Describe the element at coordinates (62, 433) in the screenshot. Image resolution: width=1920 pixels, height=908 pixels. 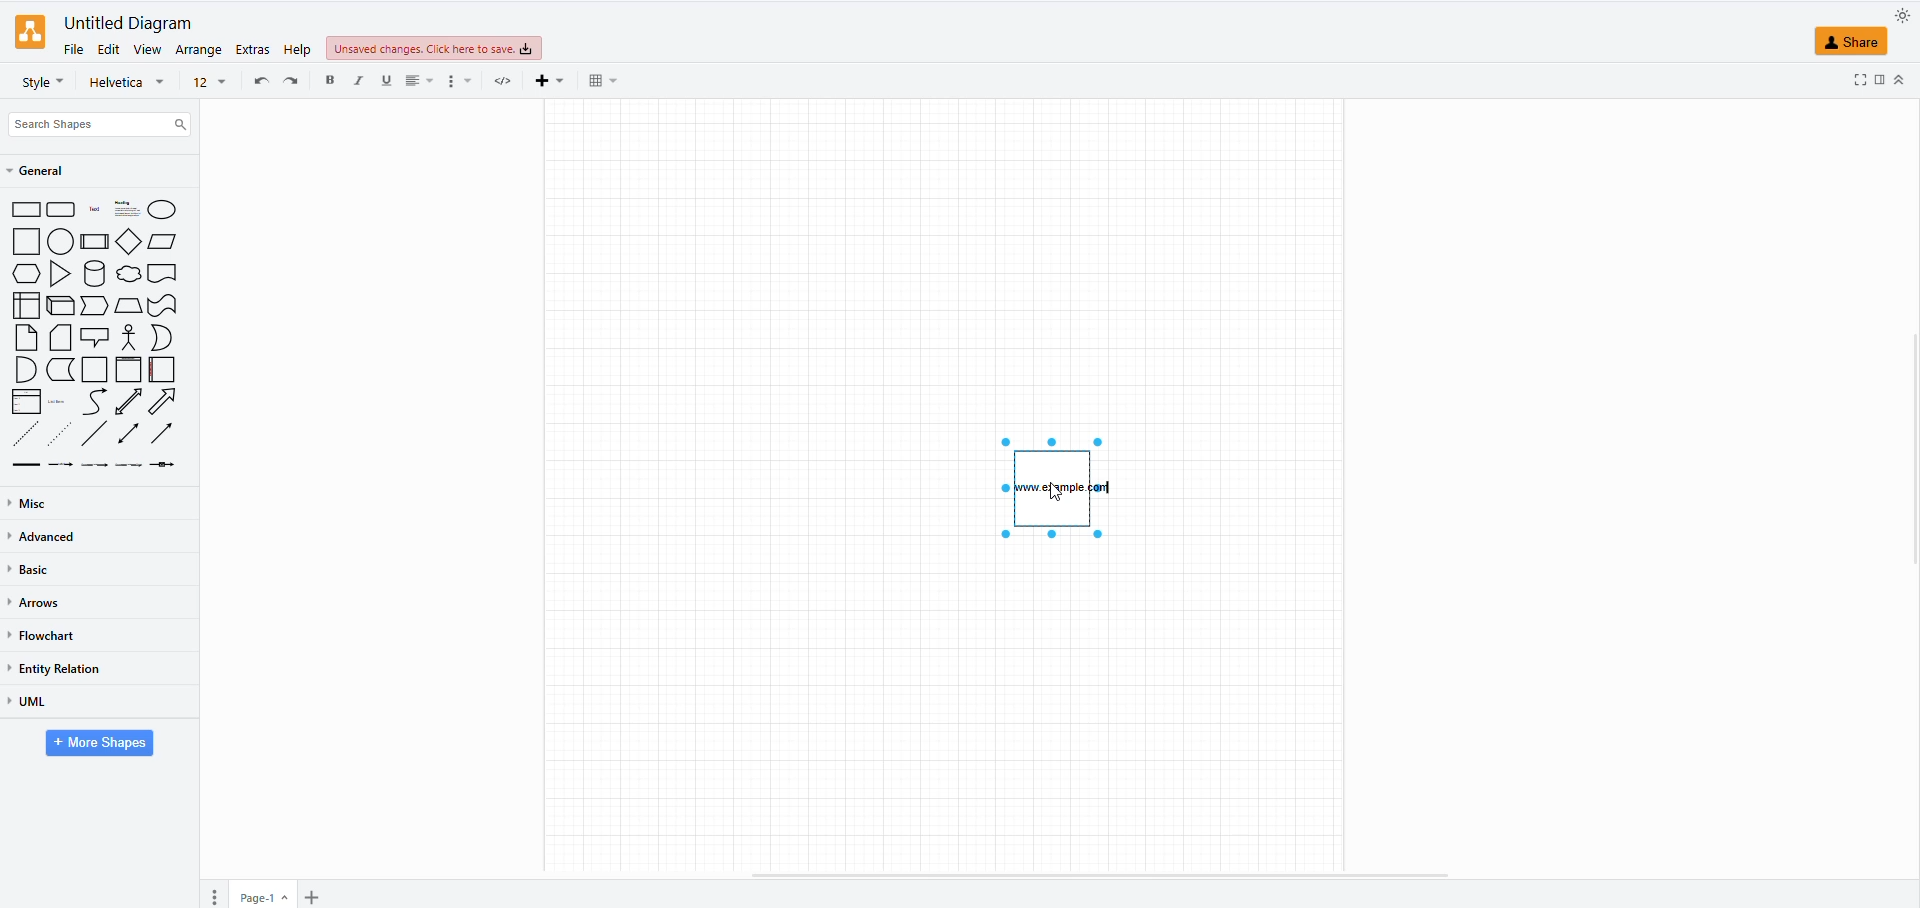
I see `dotted line` at that location.